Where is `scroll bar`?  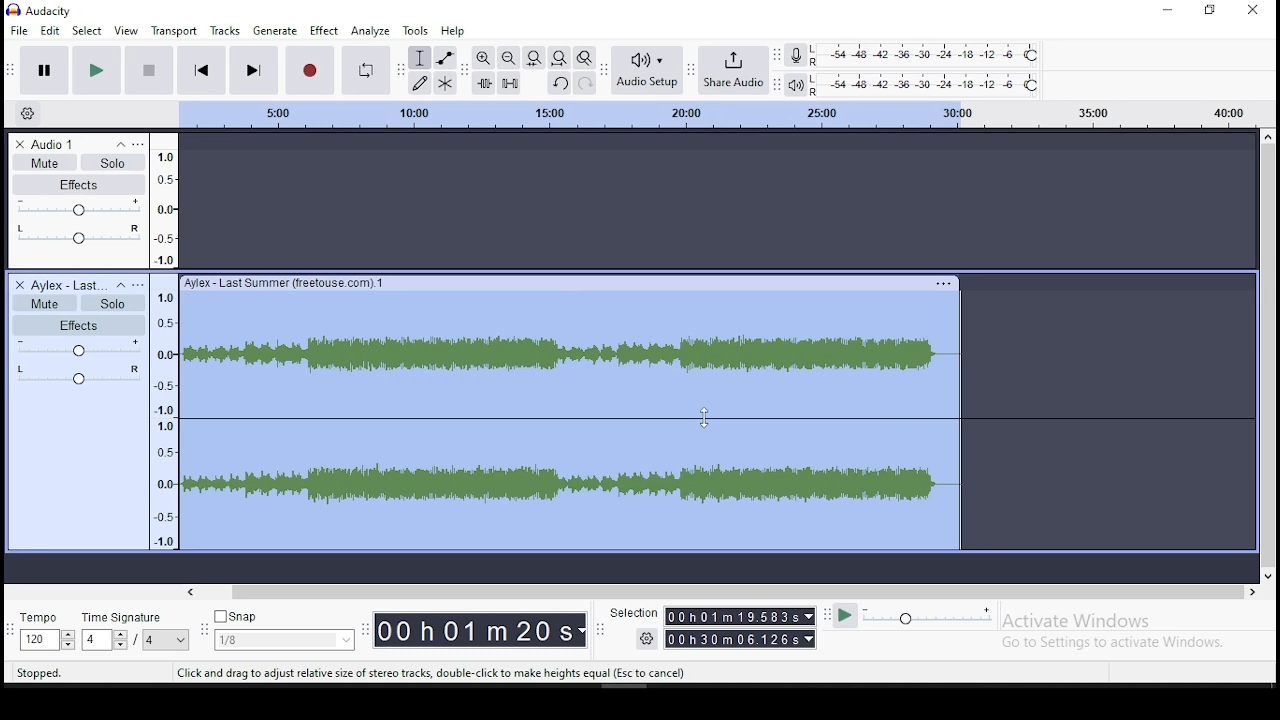 scroll bar is located at coordinates (724, 591).